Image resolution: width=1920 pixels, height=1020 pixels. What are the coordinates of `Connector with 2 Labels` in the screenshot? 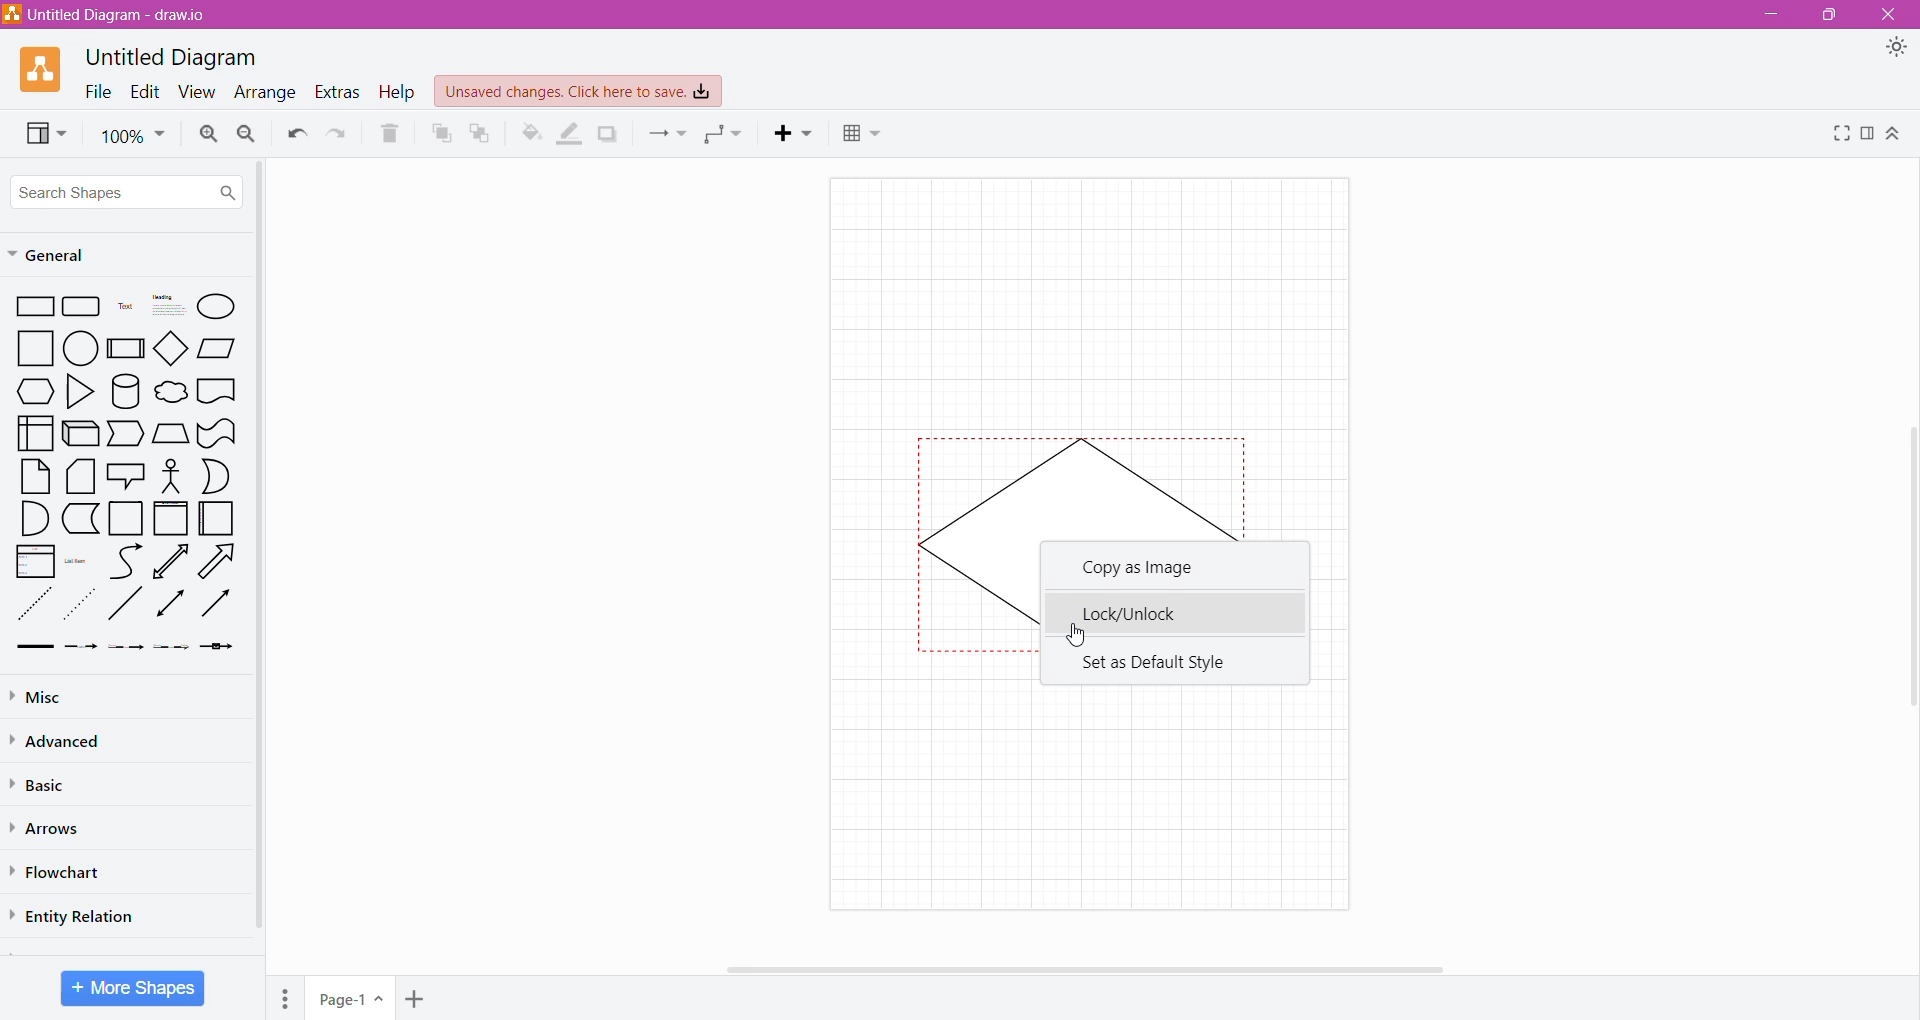 It's located at (127, 650).